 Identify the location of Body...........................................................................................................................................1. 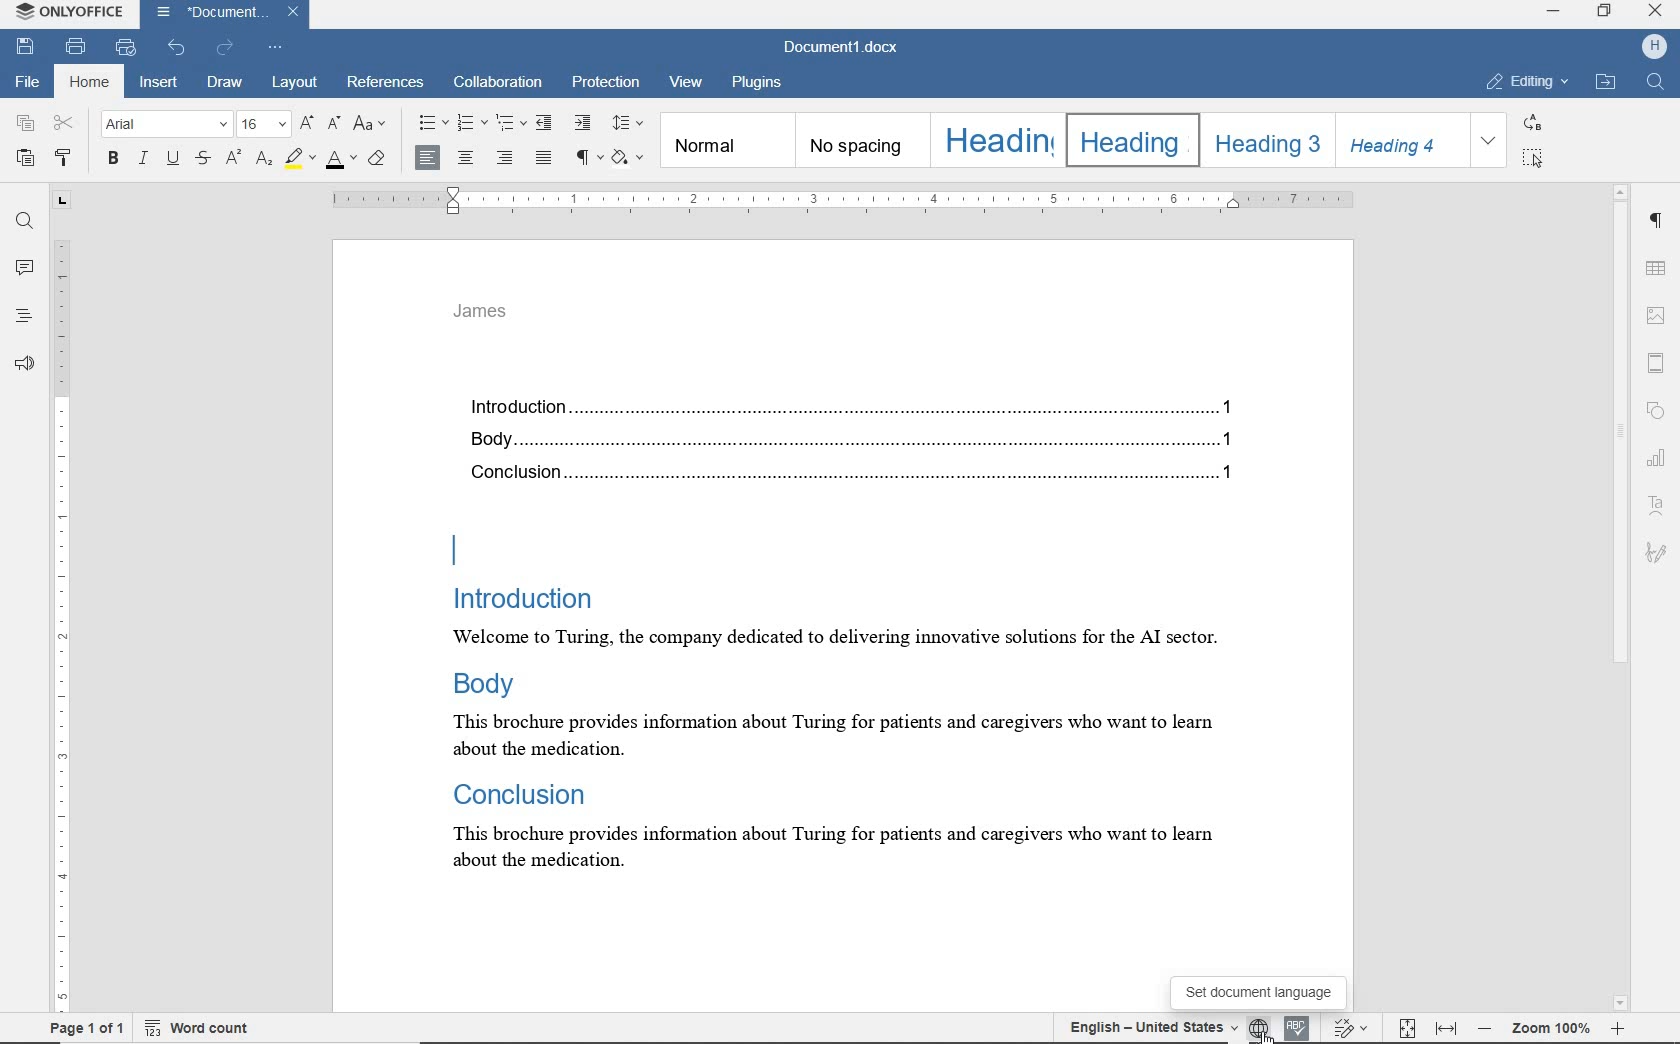
(859, 441).